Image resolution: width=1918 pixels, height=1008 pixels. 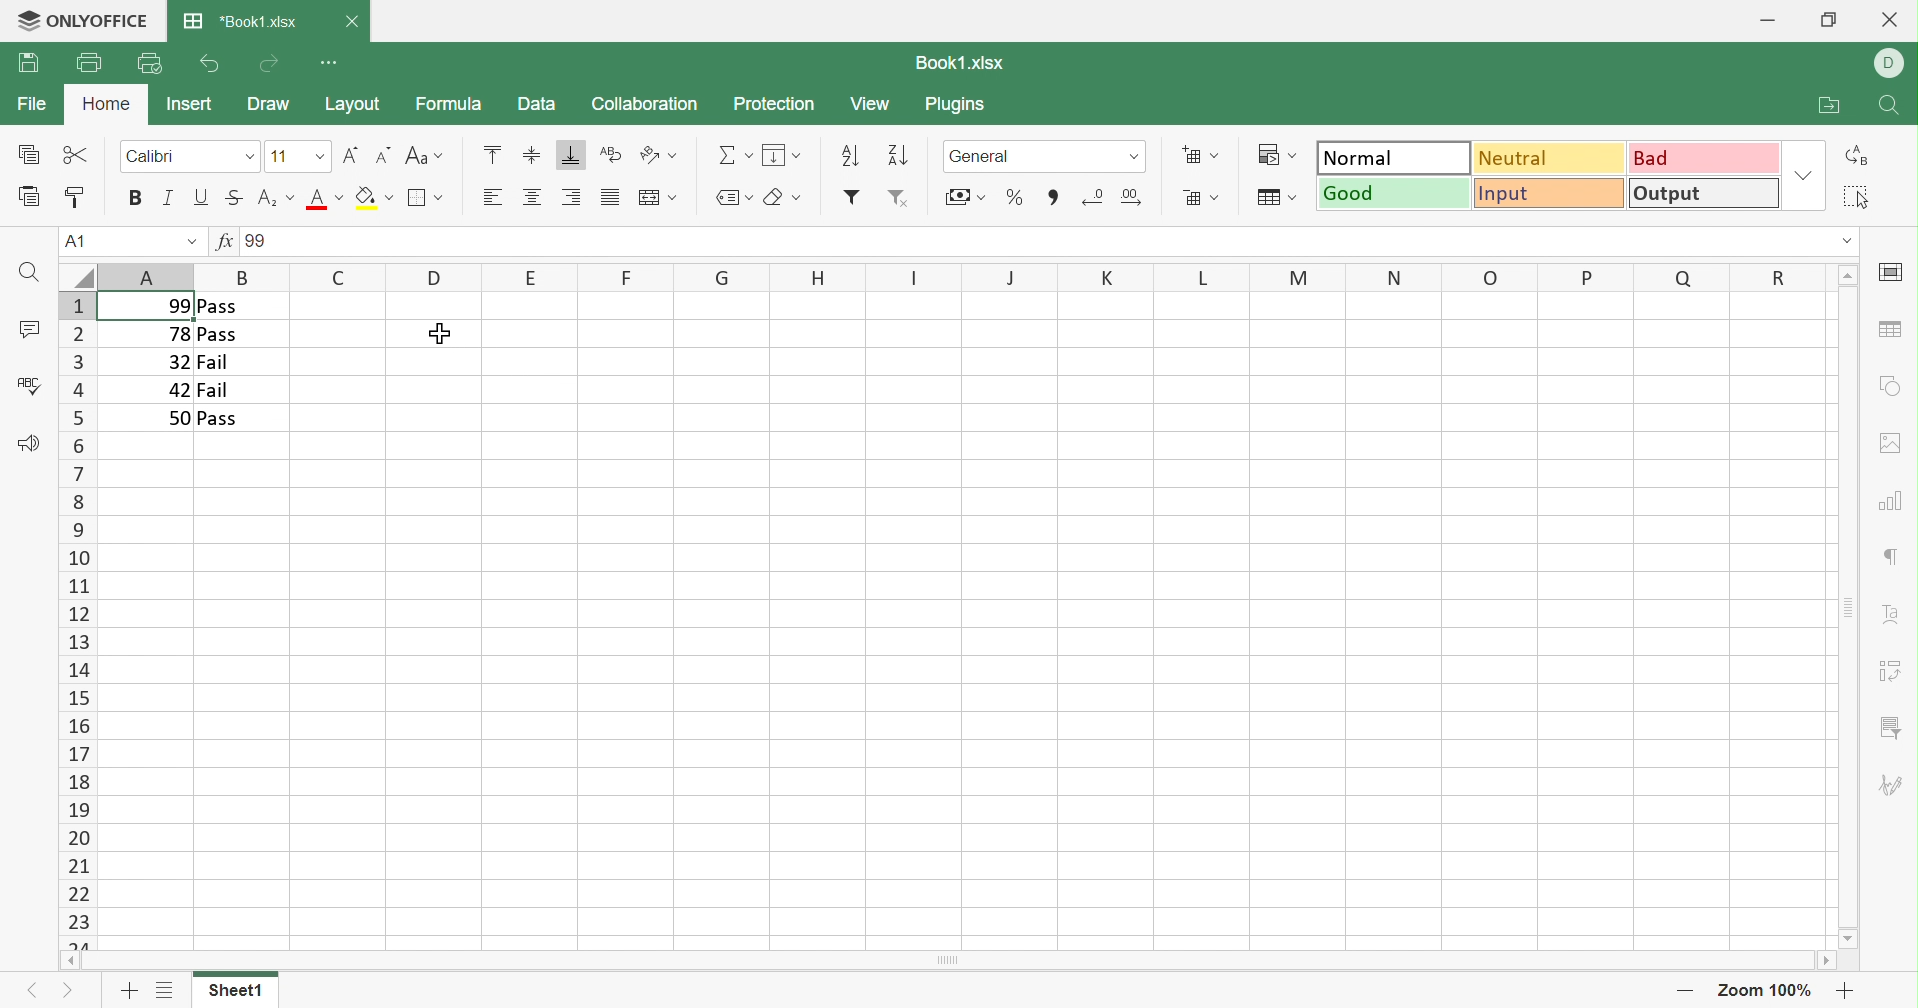 I want to click on Spell checking, so click(x=29, y=385).